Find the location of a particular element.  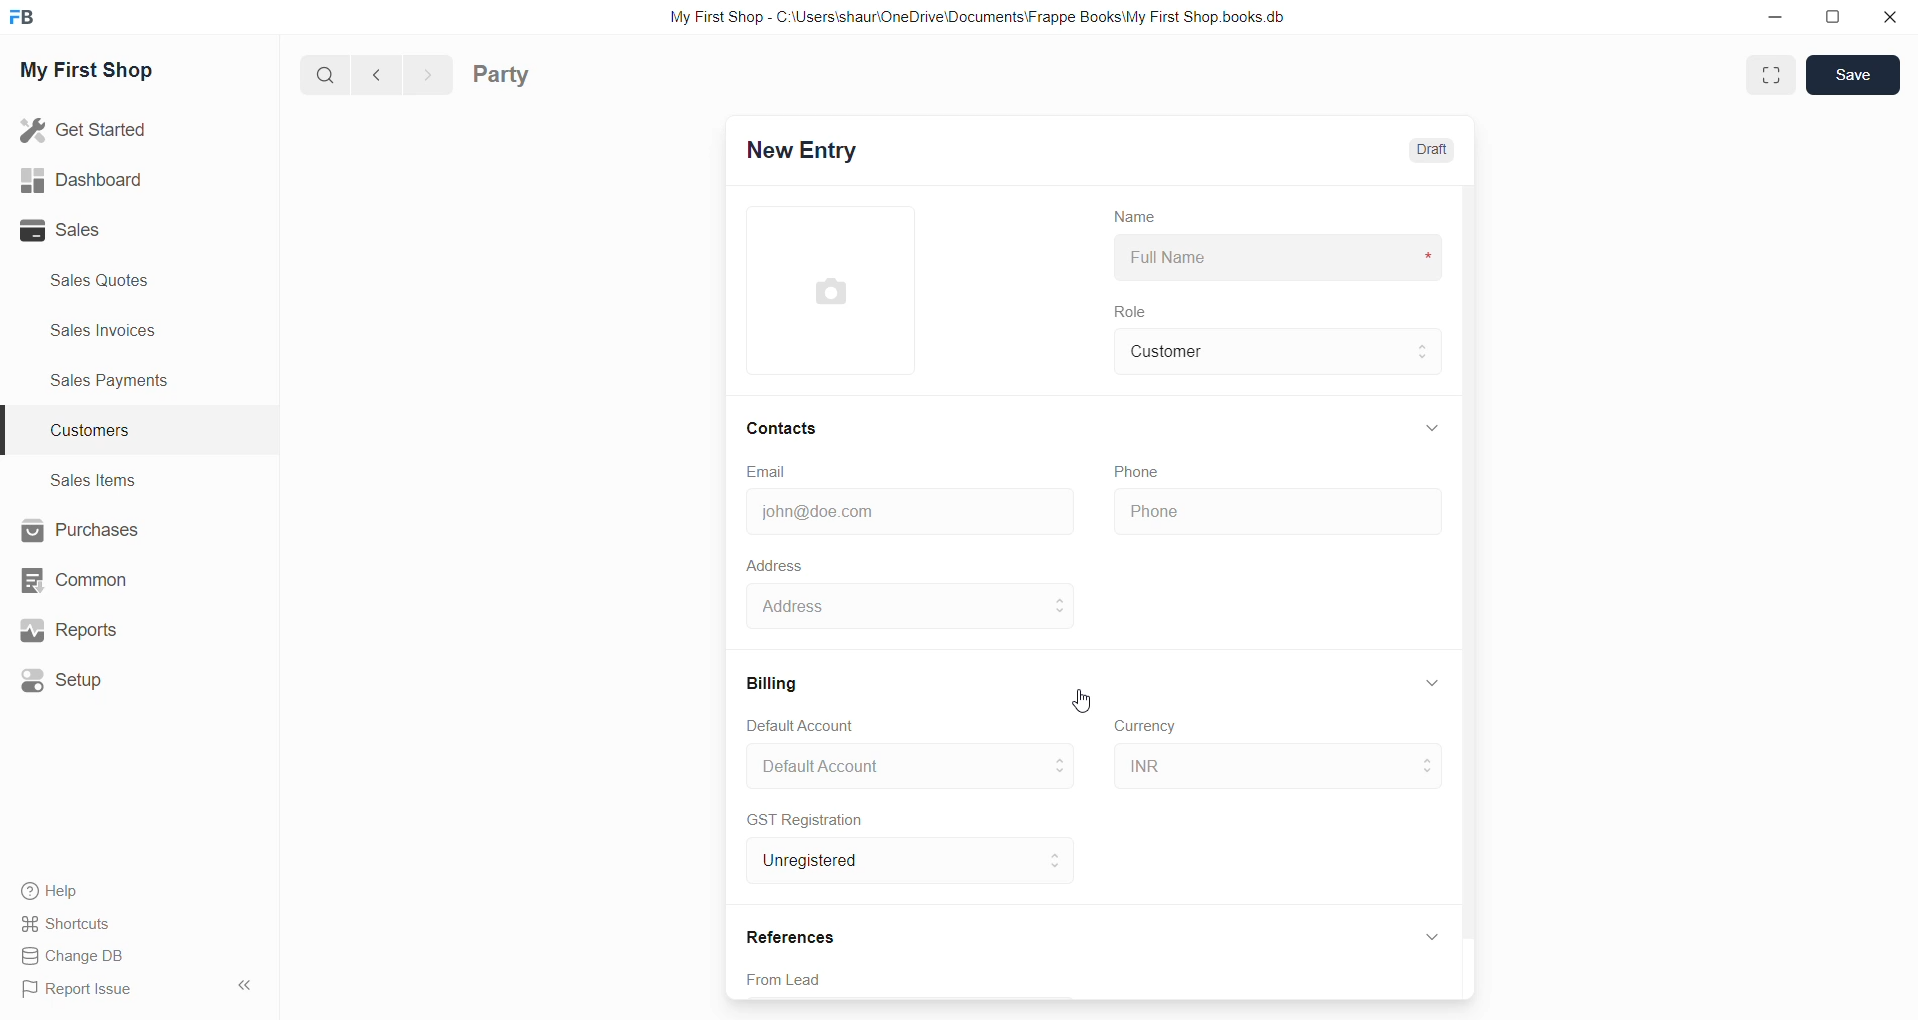

References is located at coordinates (795, 934).